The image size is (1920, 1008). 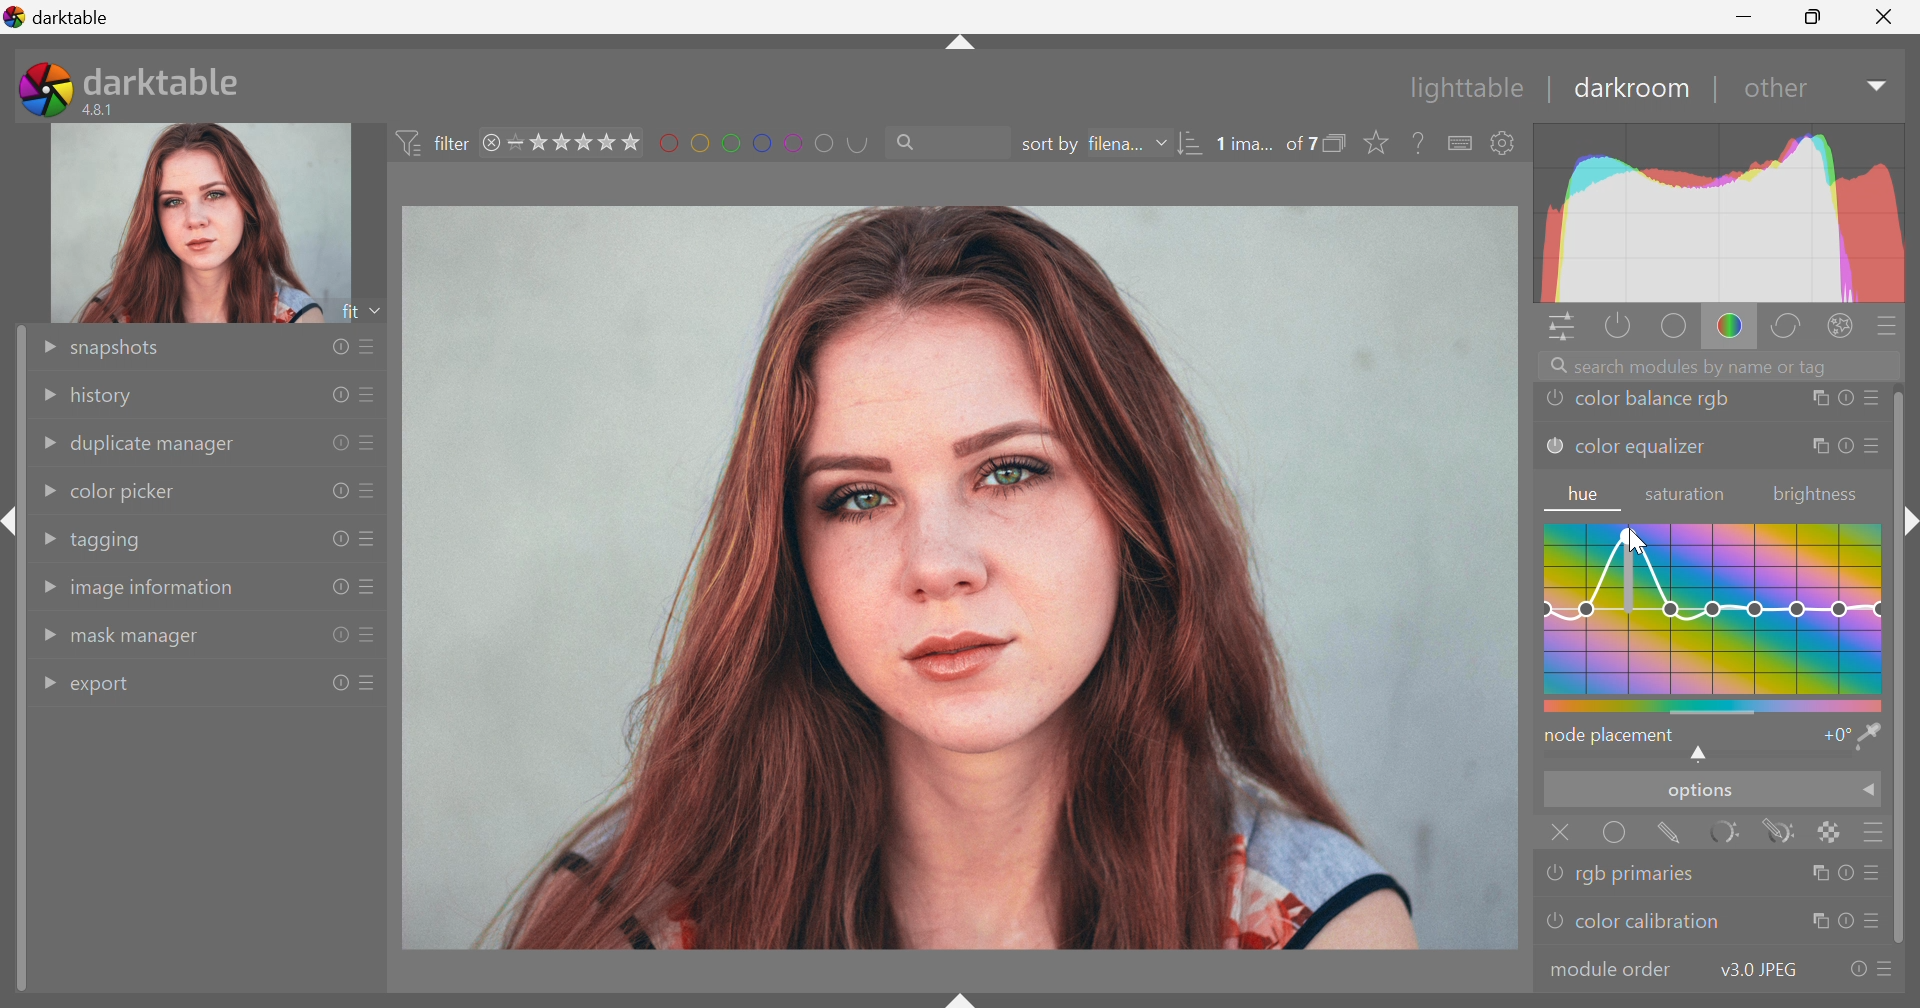 I want to click on reset, so click(x=337, y=683).